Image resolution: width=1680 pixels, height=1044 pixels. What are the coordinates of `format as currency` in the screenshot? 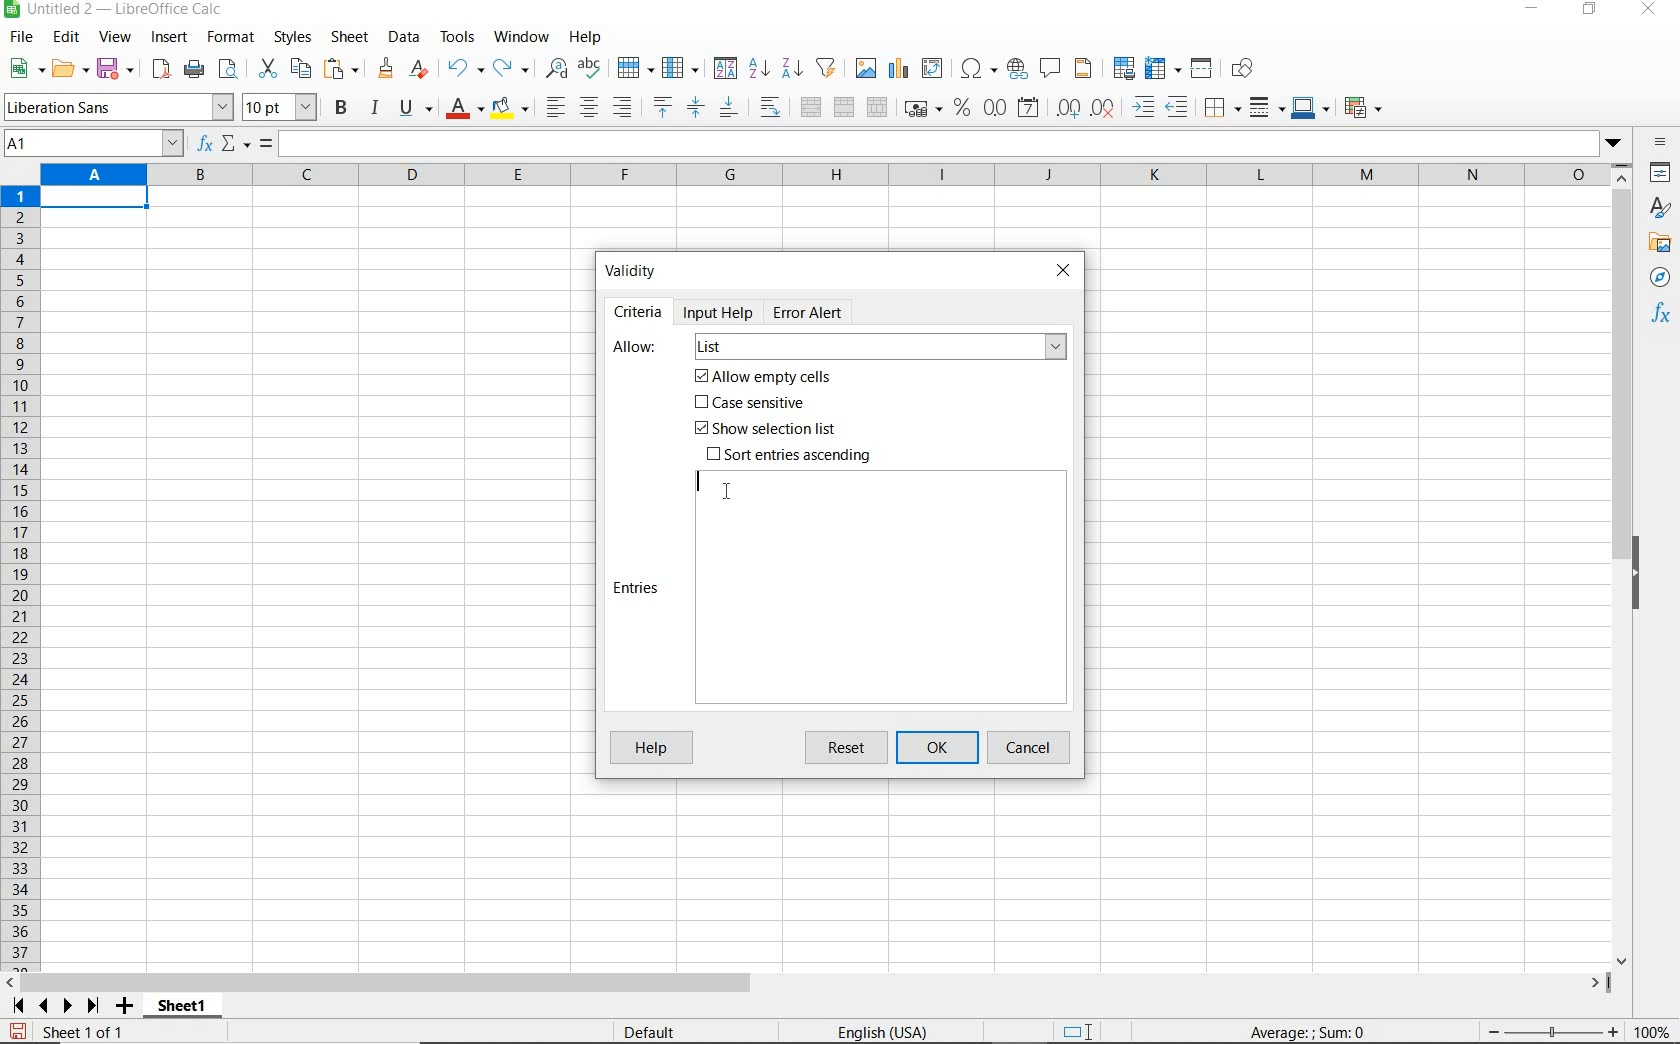 It's located at (922, 106).